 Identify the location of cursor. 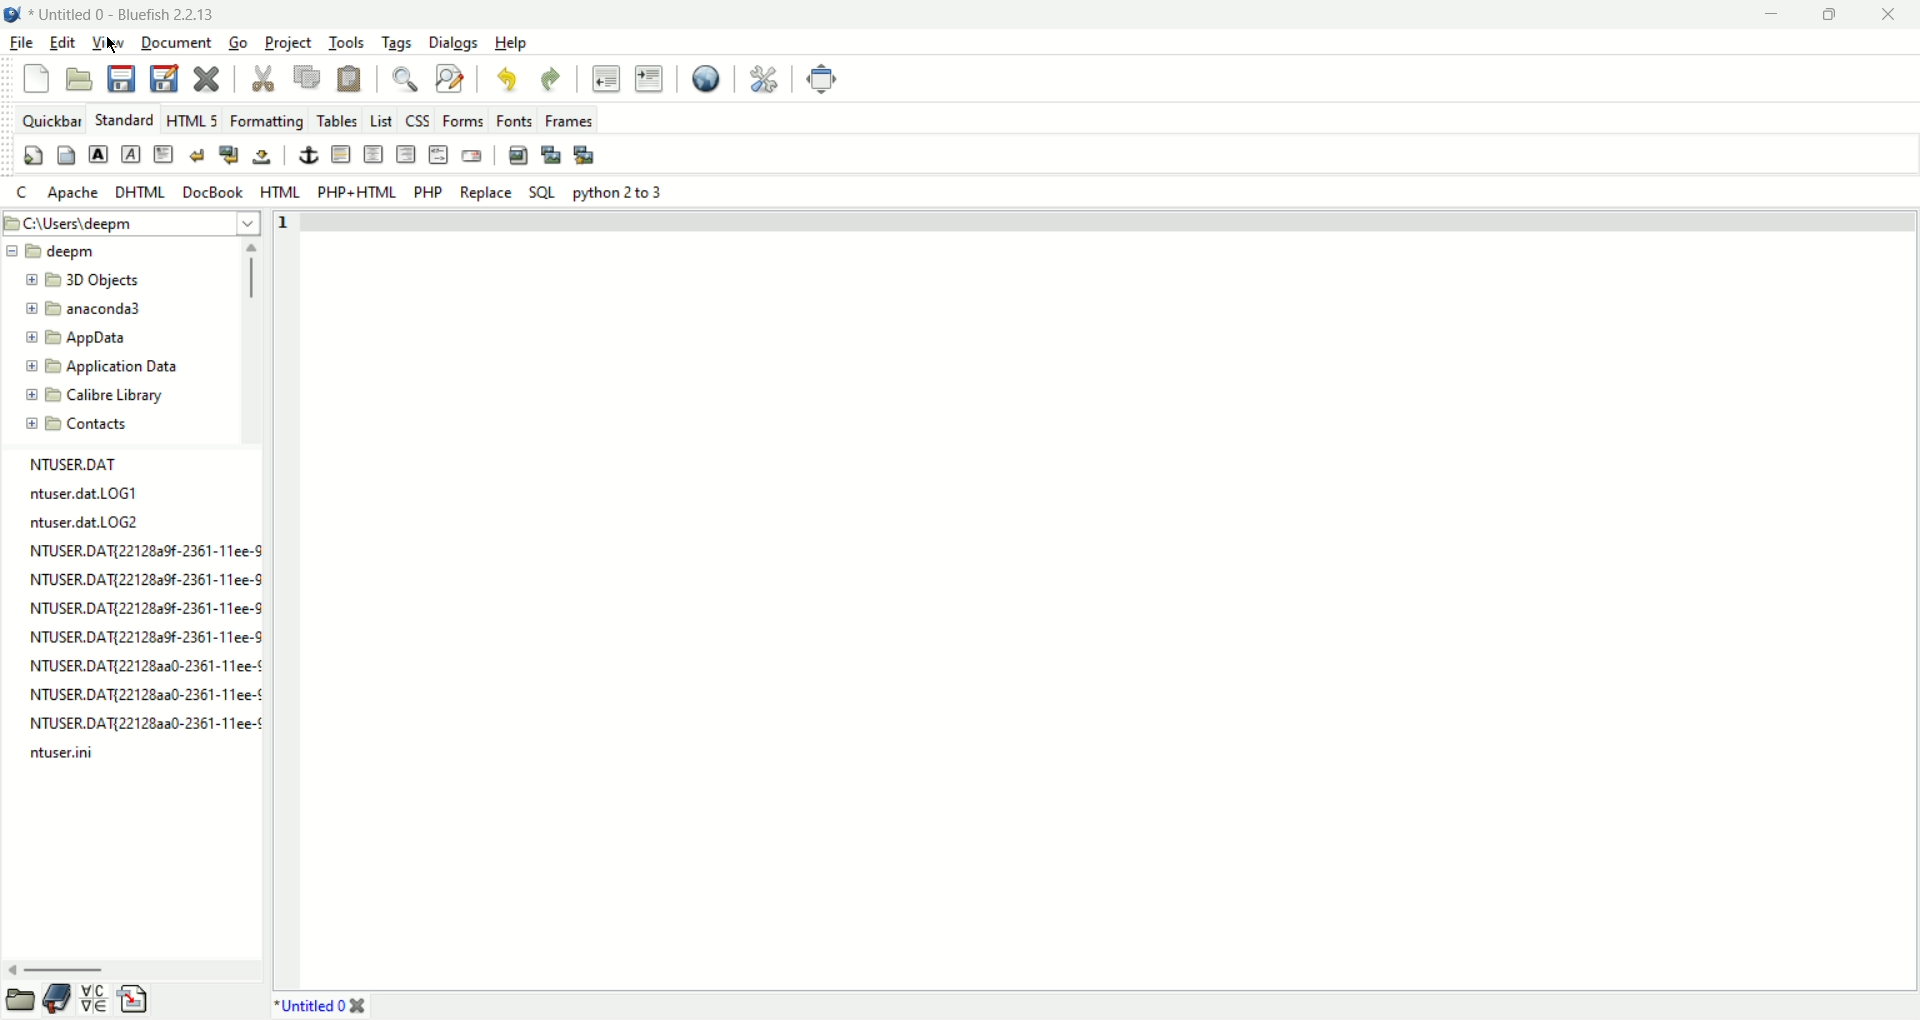
(117, 48).